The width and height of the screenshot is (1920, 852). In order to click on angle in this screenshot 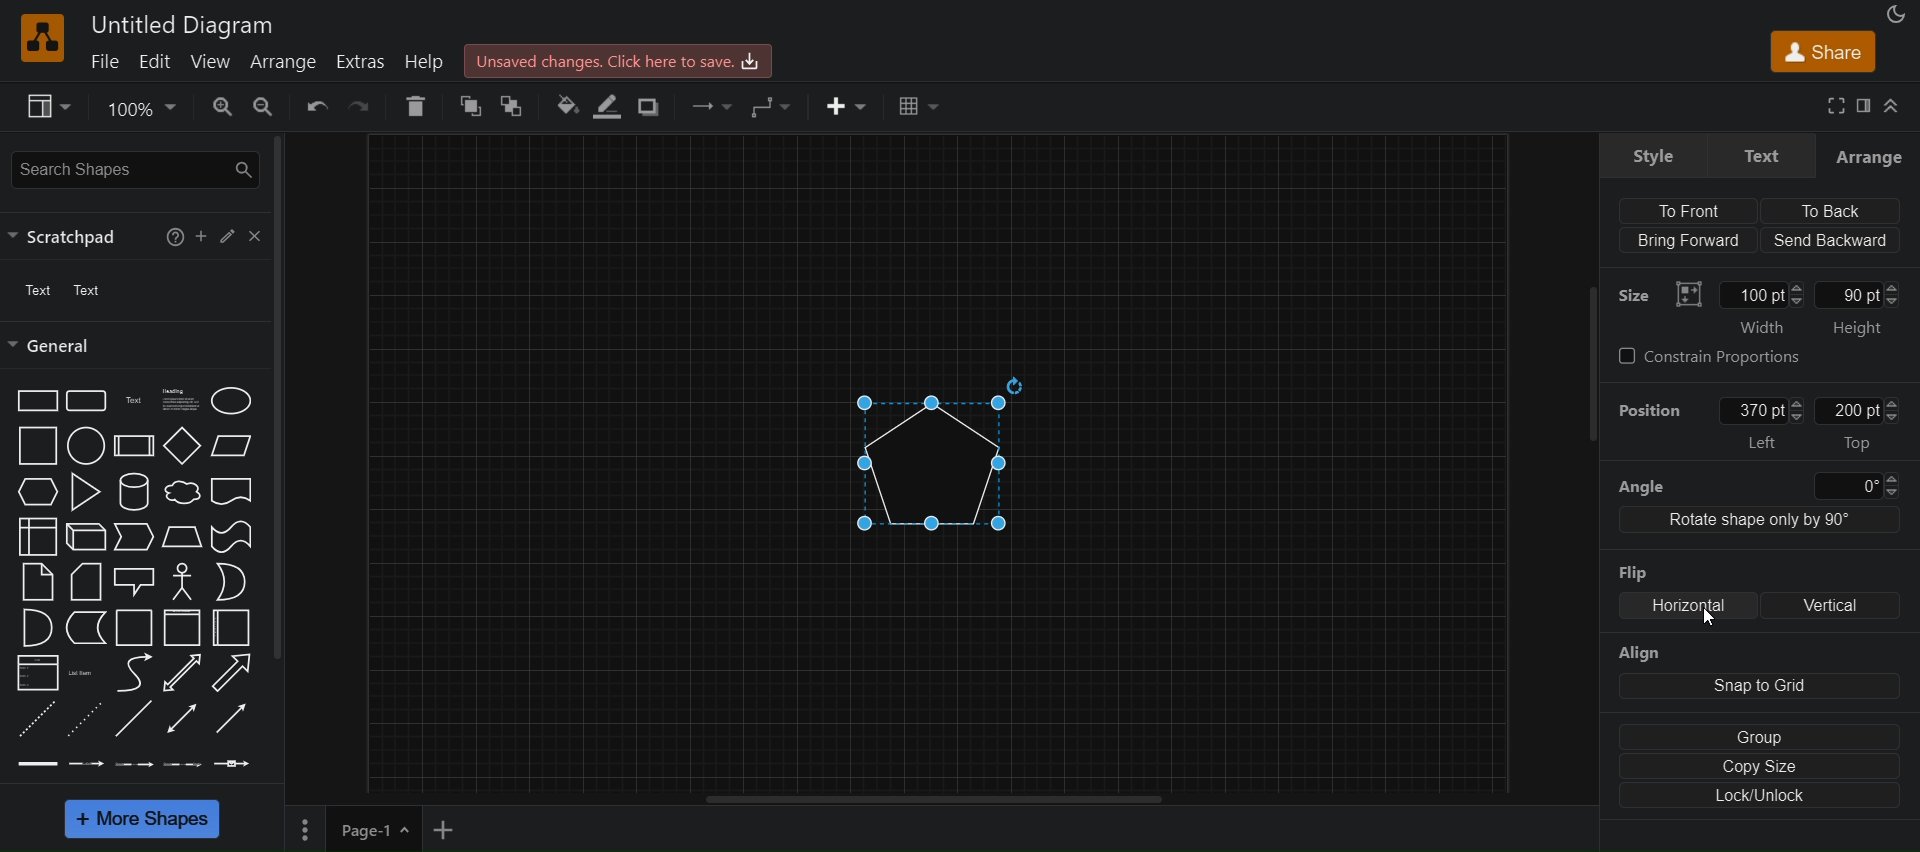, I will do `click(1642, 488)`.